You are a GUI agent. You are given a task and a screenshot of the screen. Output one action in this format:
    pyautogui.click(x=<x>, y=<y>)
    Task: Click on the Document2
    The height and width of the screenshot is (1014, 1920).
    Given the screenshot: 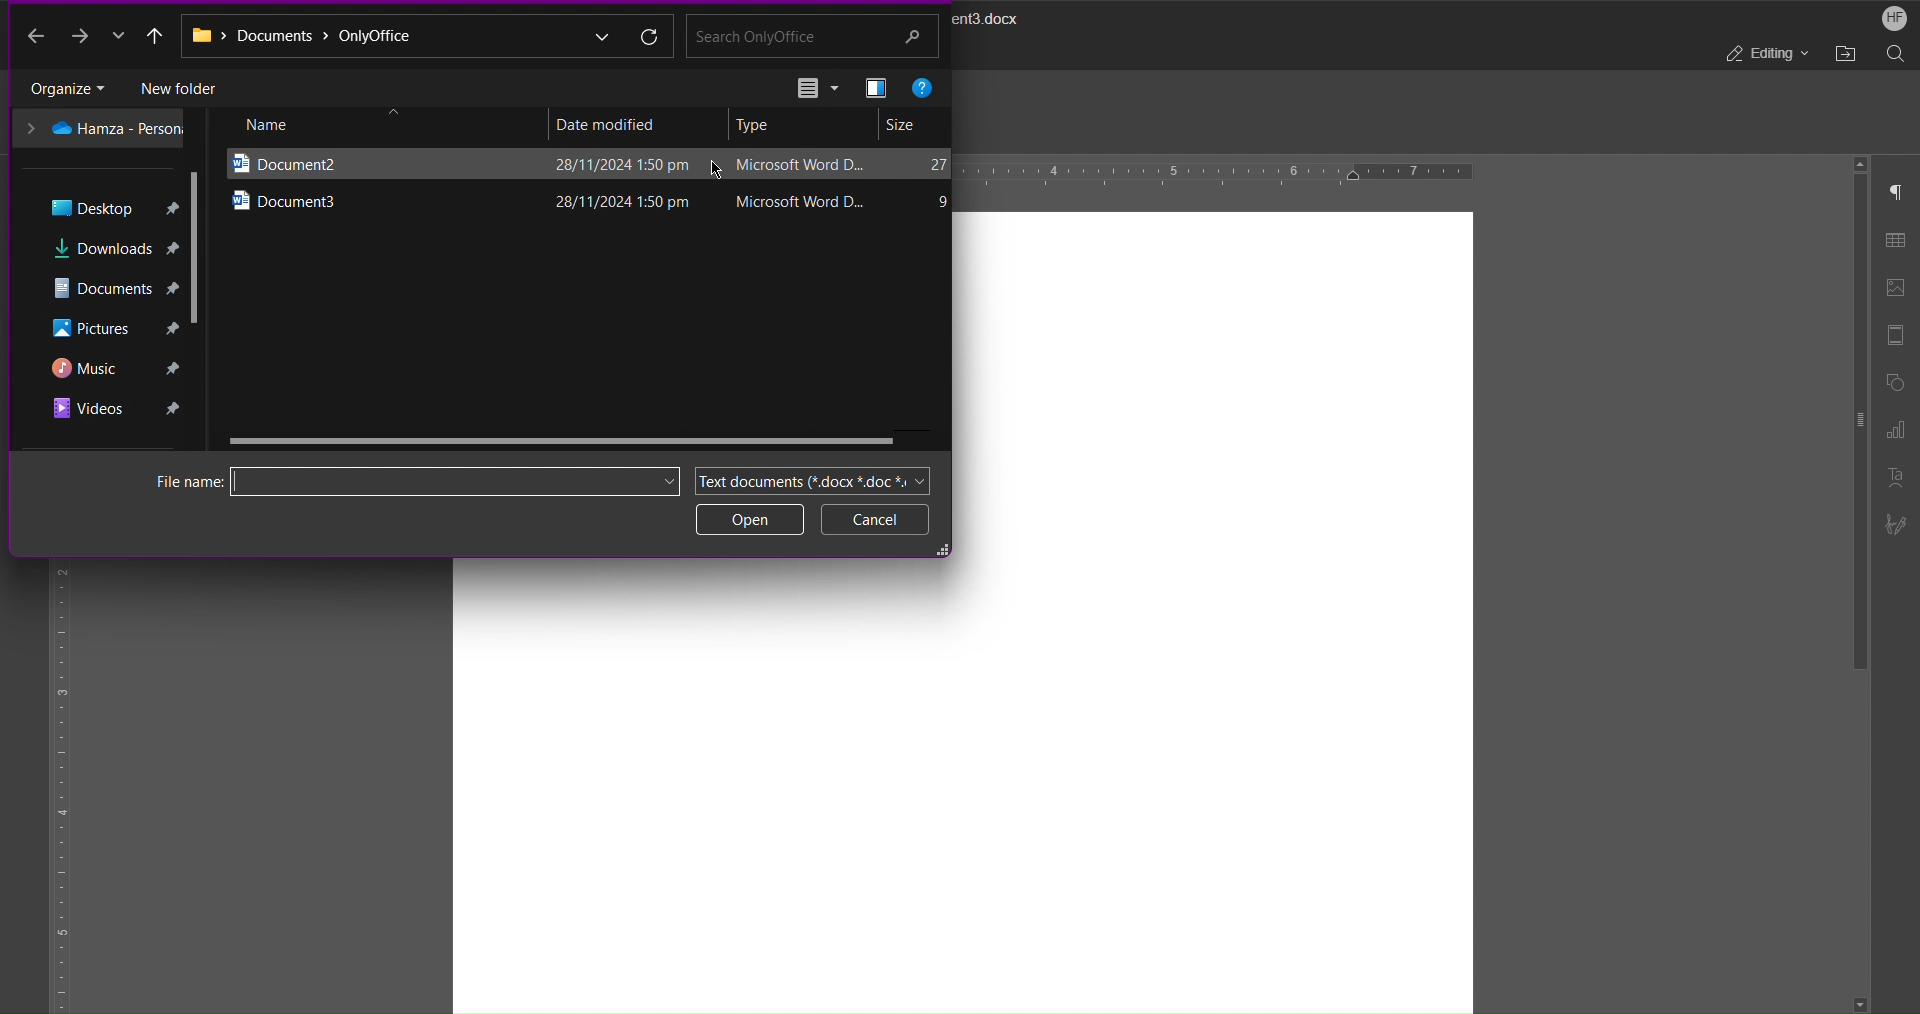 What is the action you would take?
    pyautogui.click(x=345, y=161)
    